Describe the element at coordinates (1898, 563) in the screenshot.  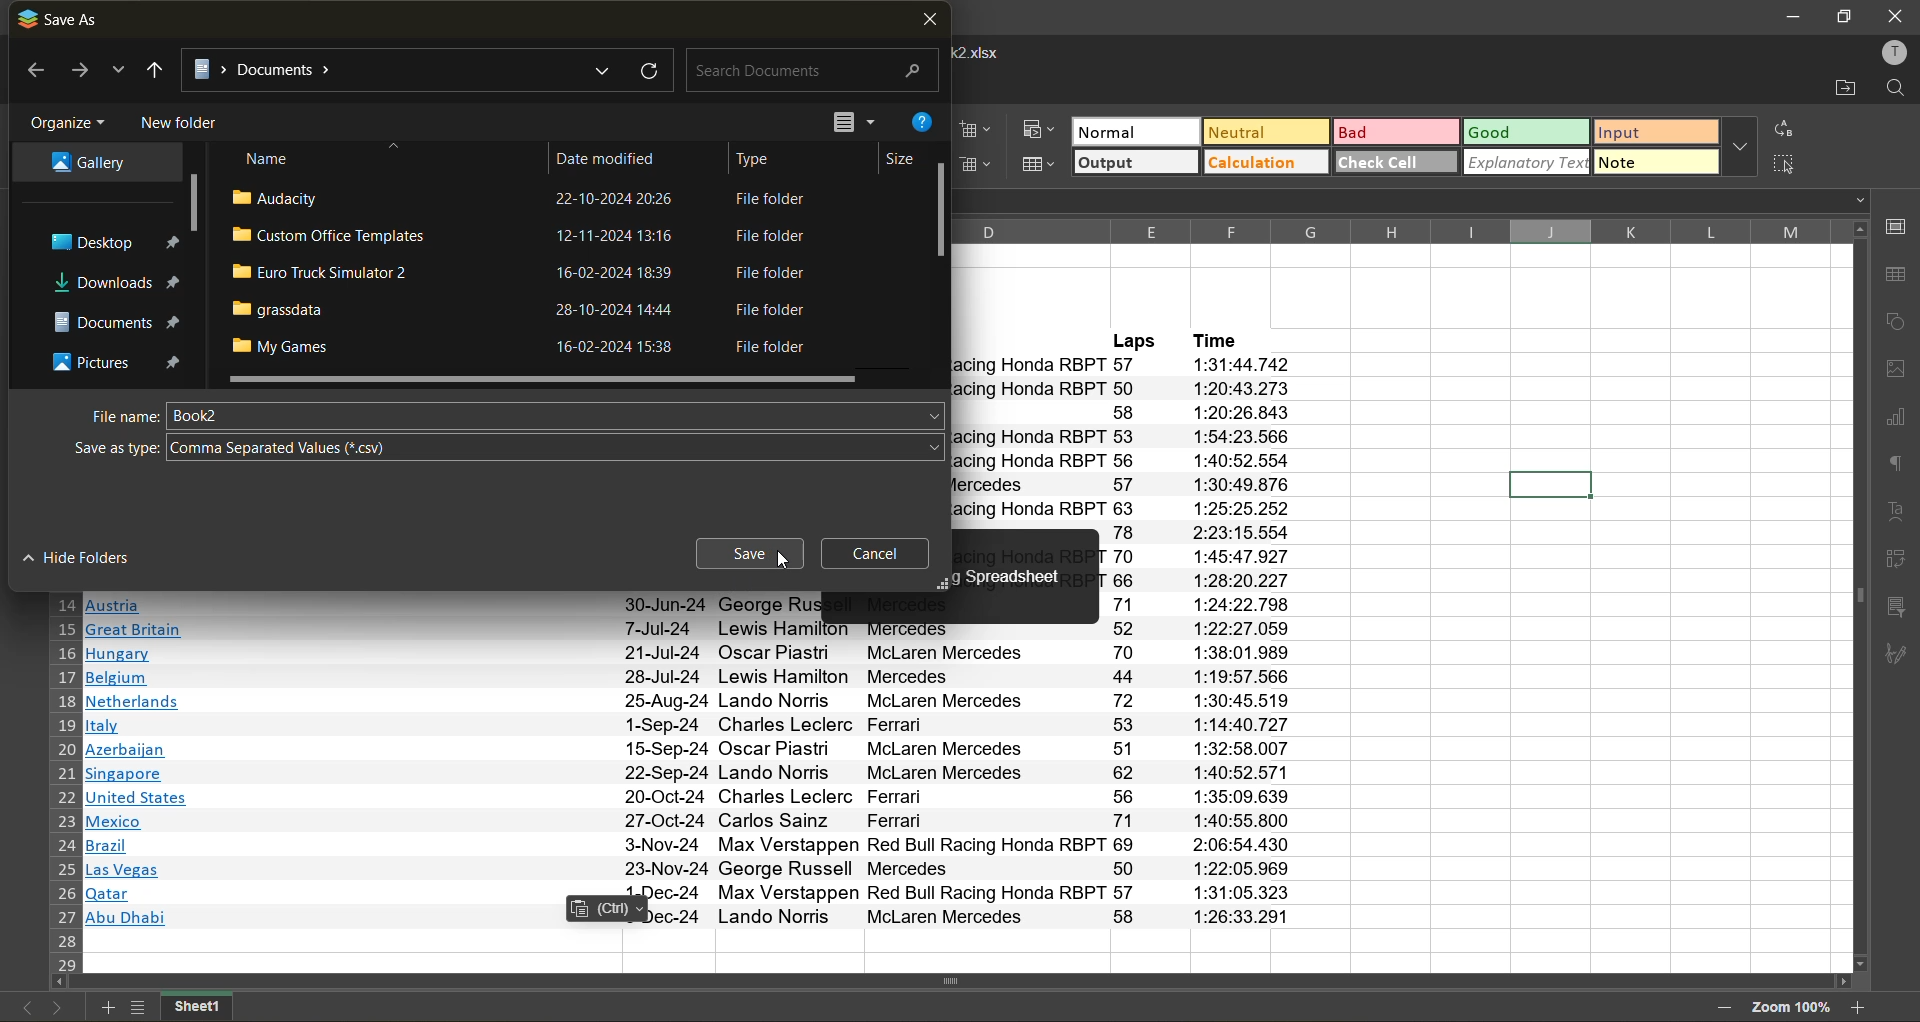
I see `pivot table` at that location.